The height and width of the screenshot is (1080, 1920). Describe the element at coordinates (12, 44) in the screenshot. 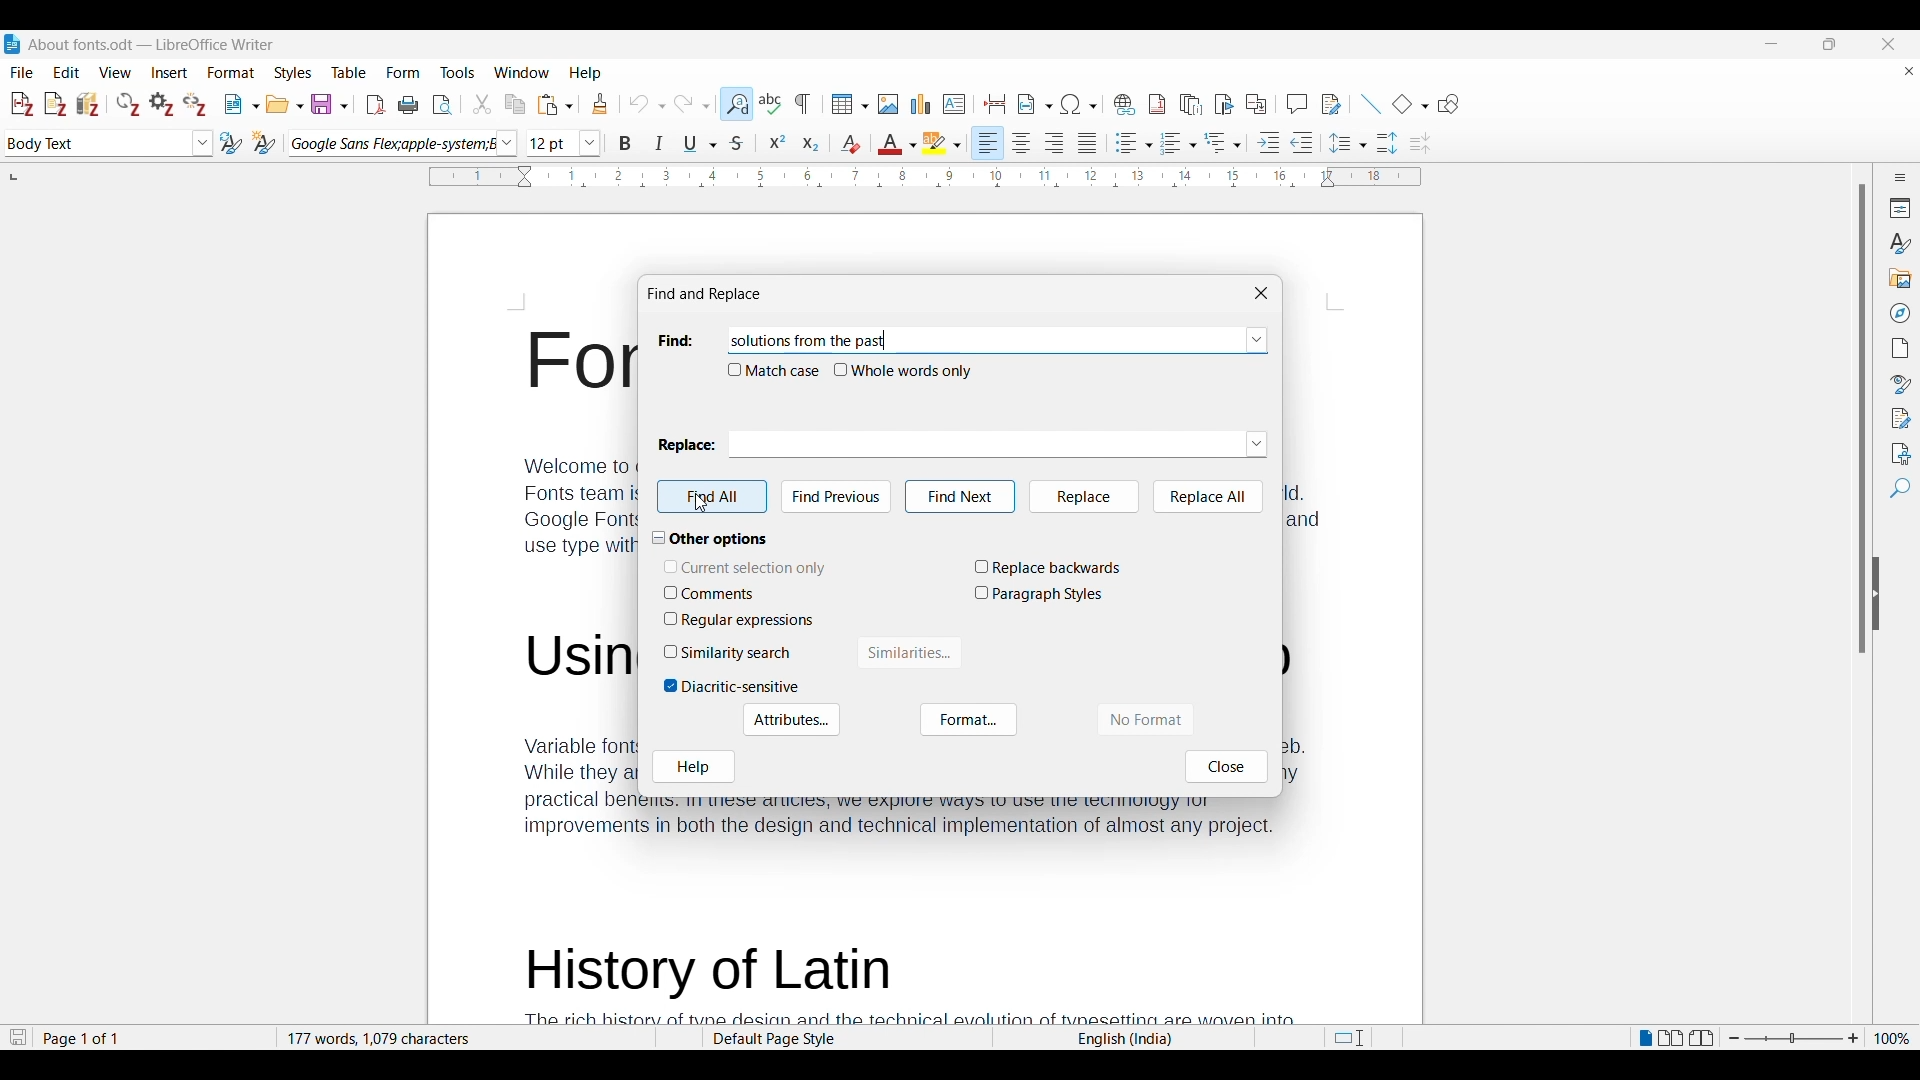

I see `Software logo` at that location.